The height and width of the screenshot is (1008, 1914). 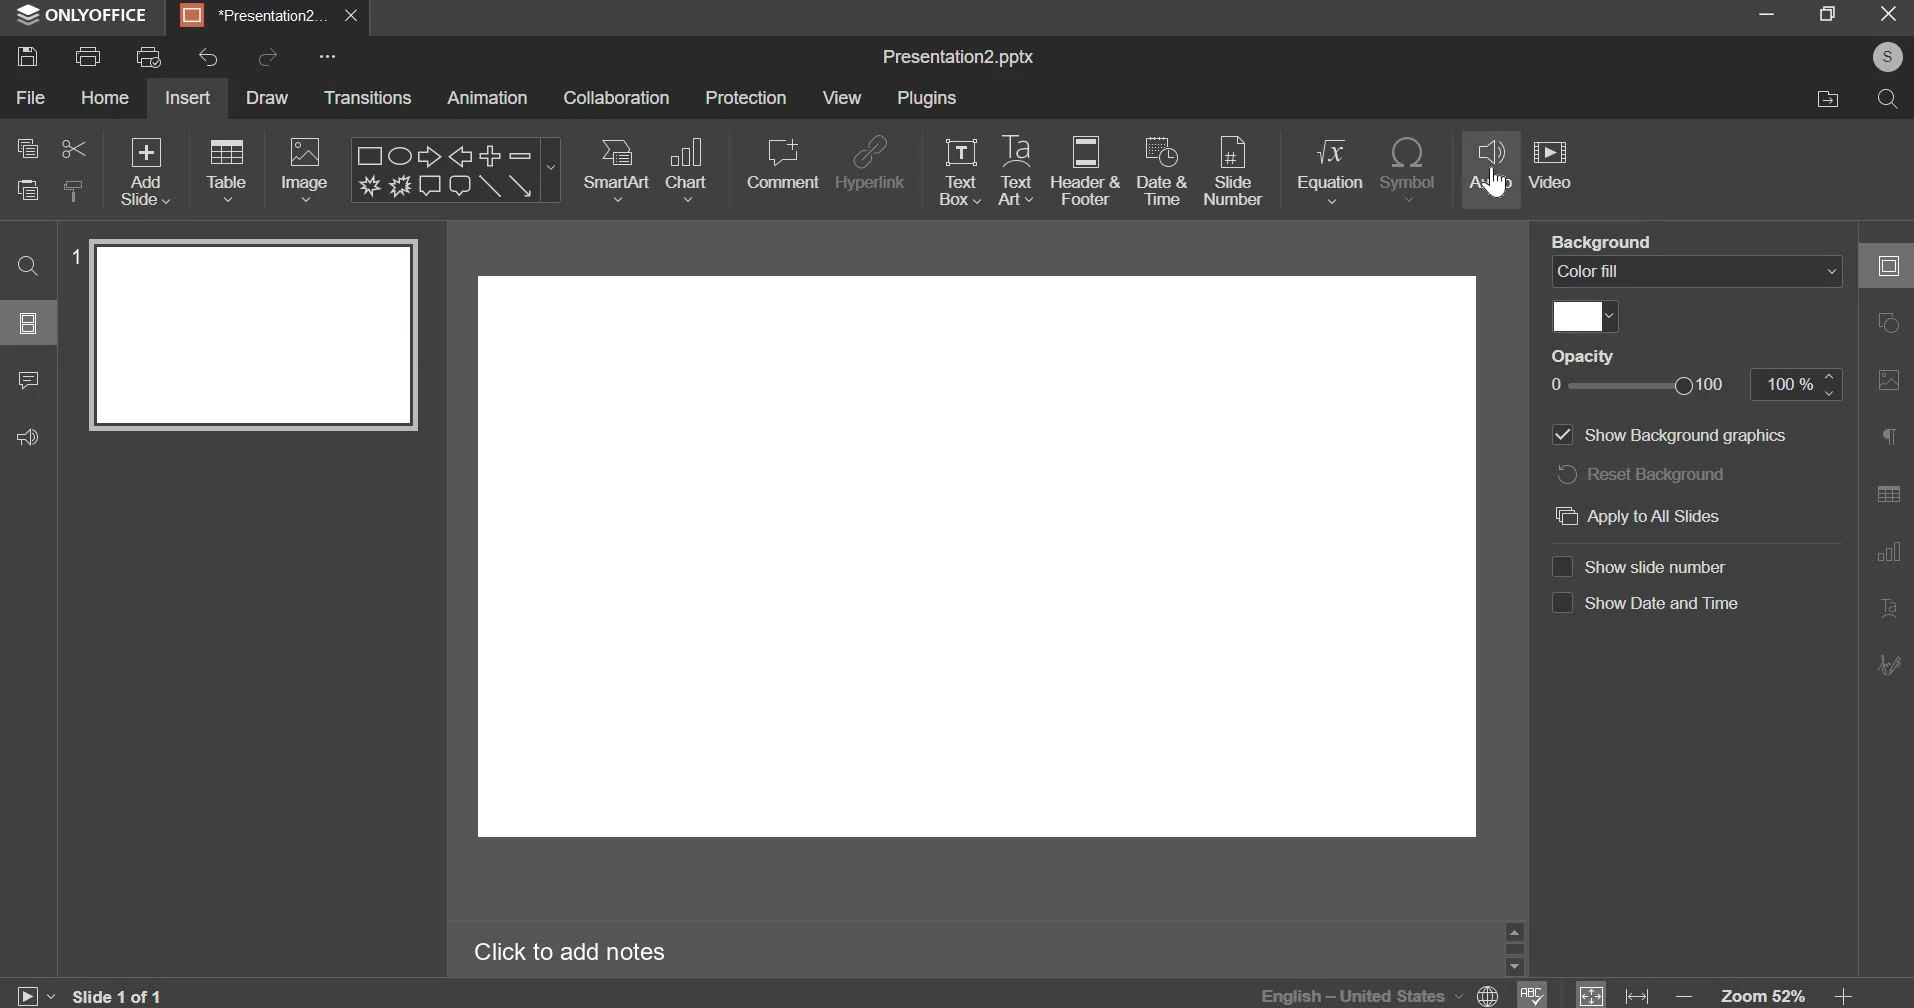 What do you see at coordinates (269, 57) in the screenshot?
I see `redo` at bounding box center [269, 57].